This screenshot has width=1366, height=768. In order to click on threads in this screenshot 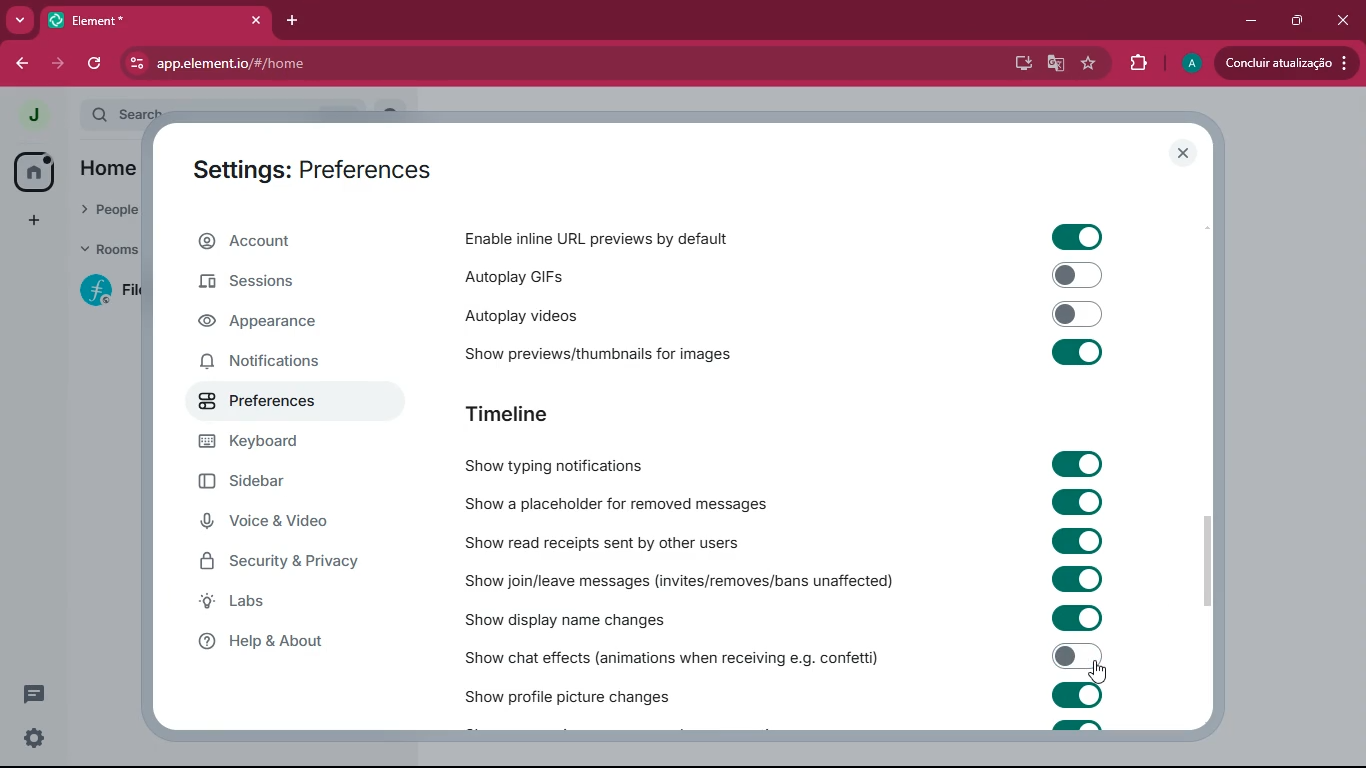, I will do `click(32, 695)`.